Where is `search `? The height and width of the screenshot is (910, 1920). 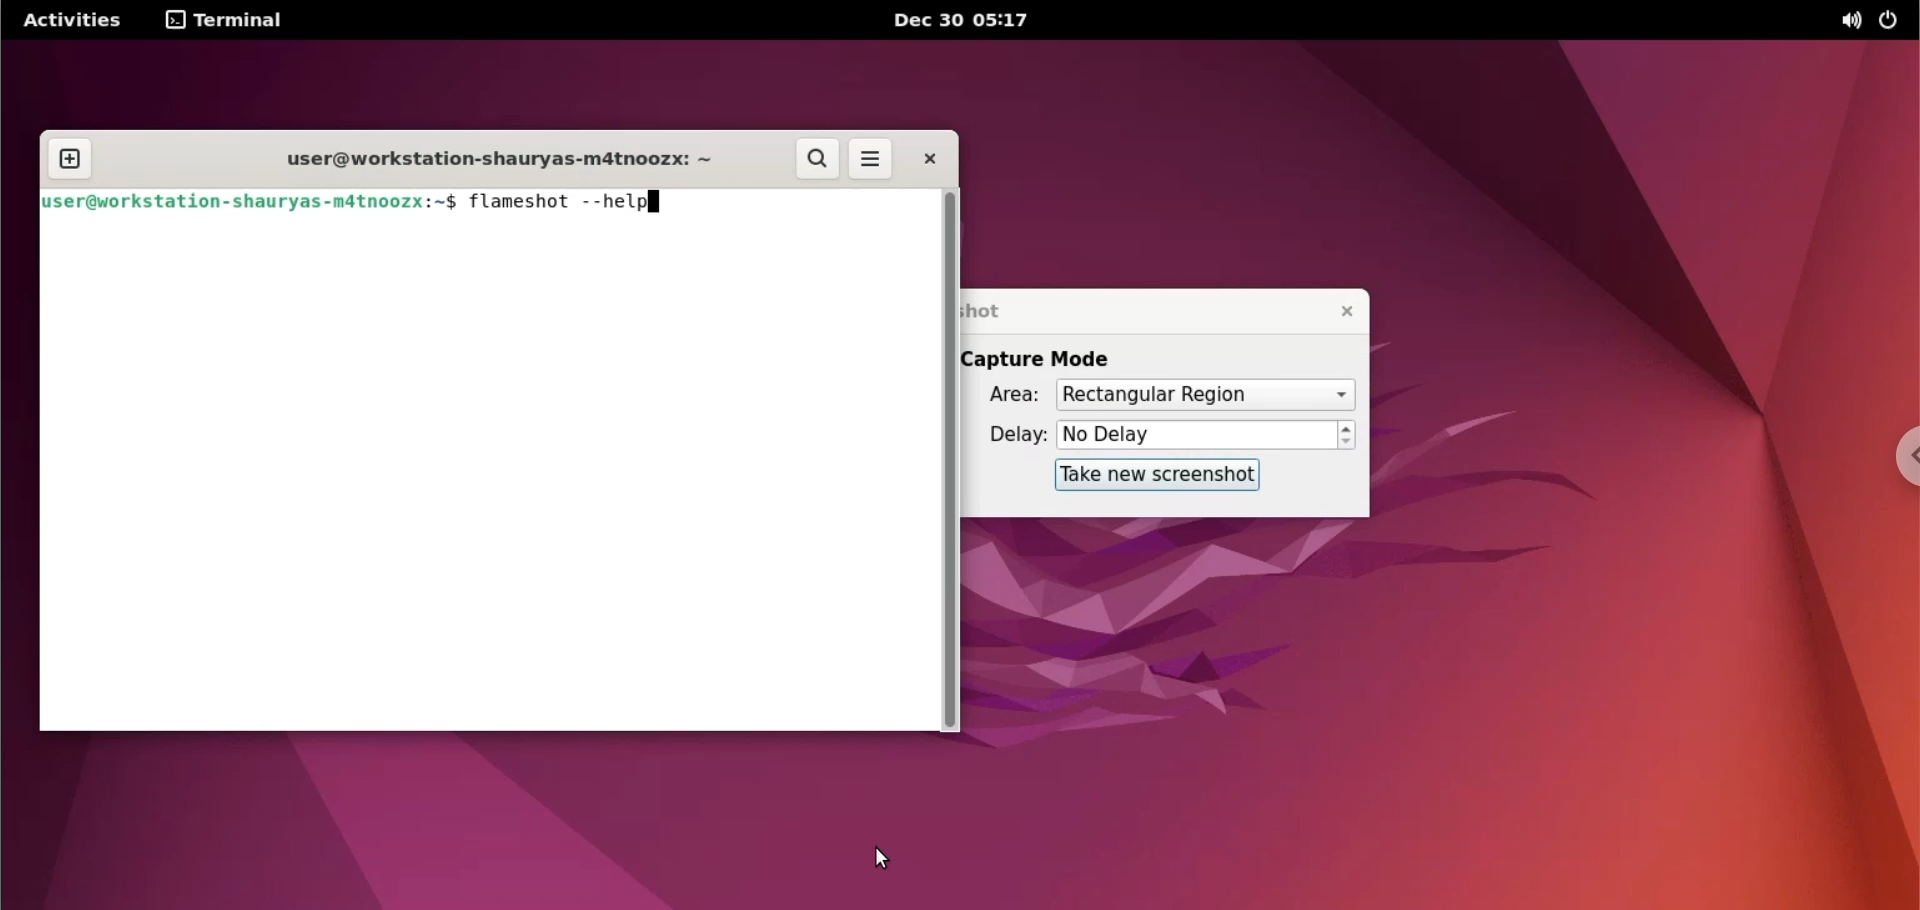
search  is located at coordinates (817, 159).